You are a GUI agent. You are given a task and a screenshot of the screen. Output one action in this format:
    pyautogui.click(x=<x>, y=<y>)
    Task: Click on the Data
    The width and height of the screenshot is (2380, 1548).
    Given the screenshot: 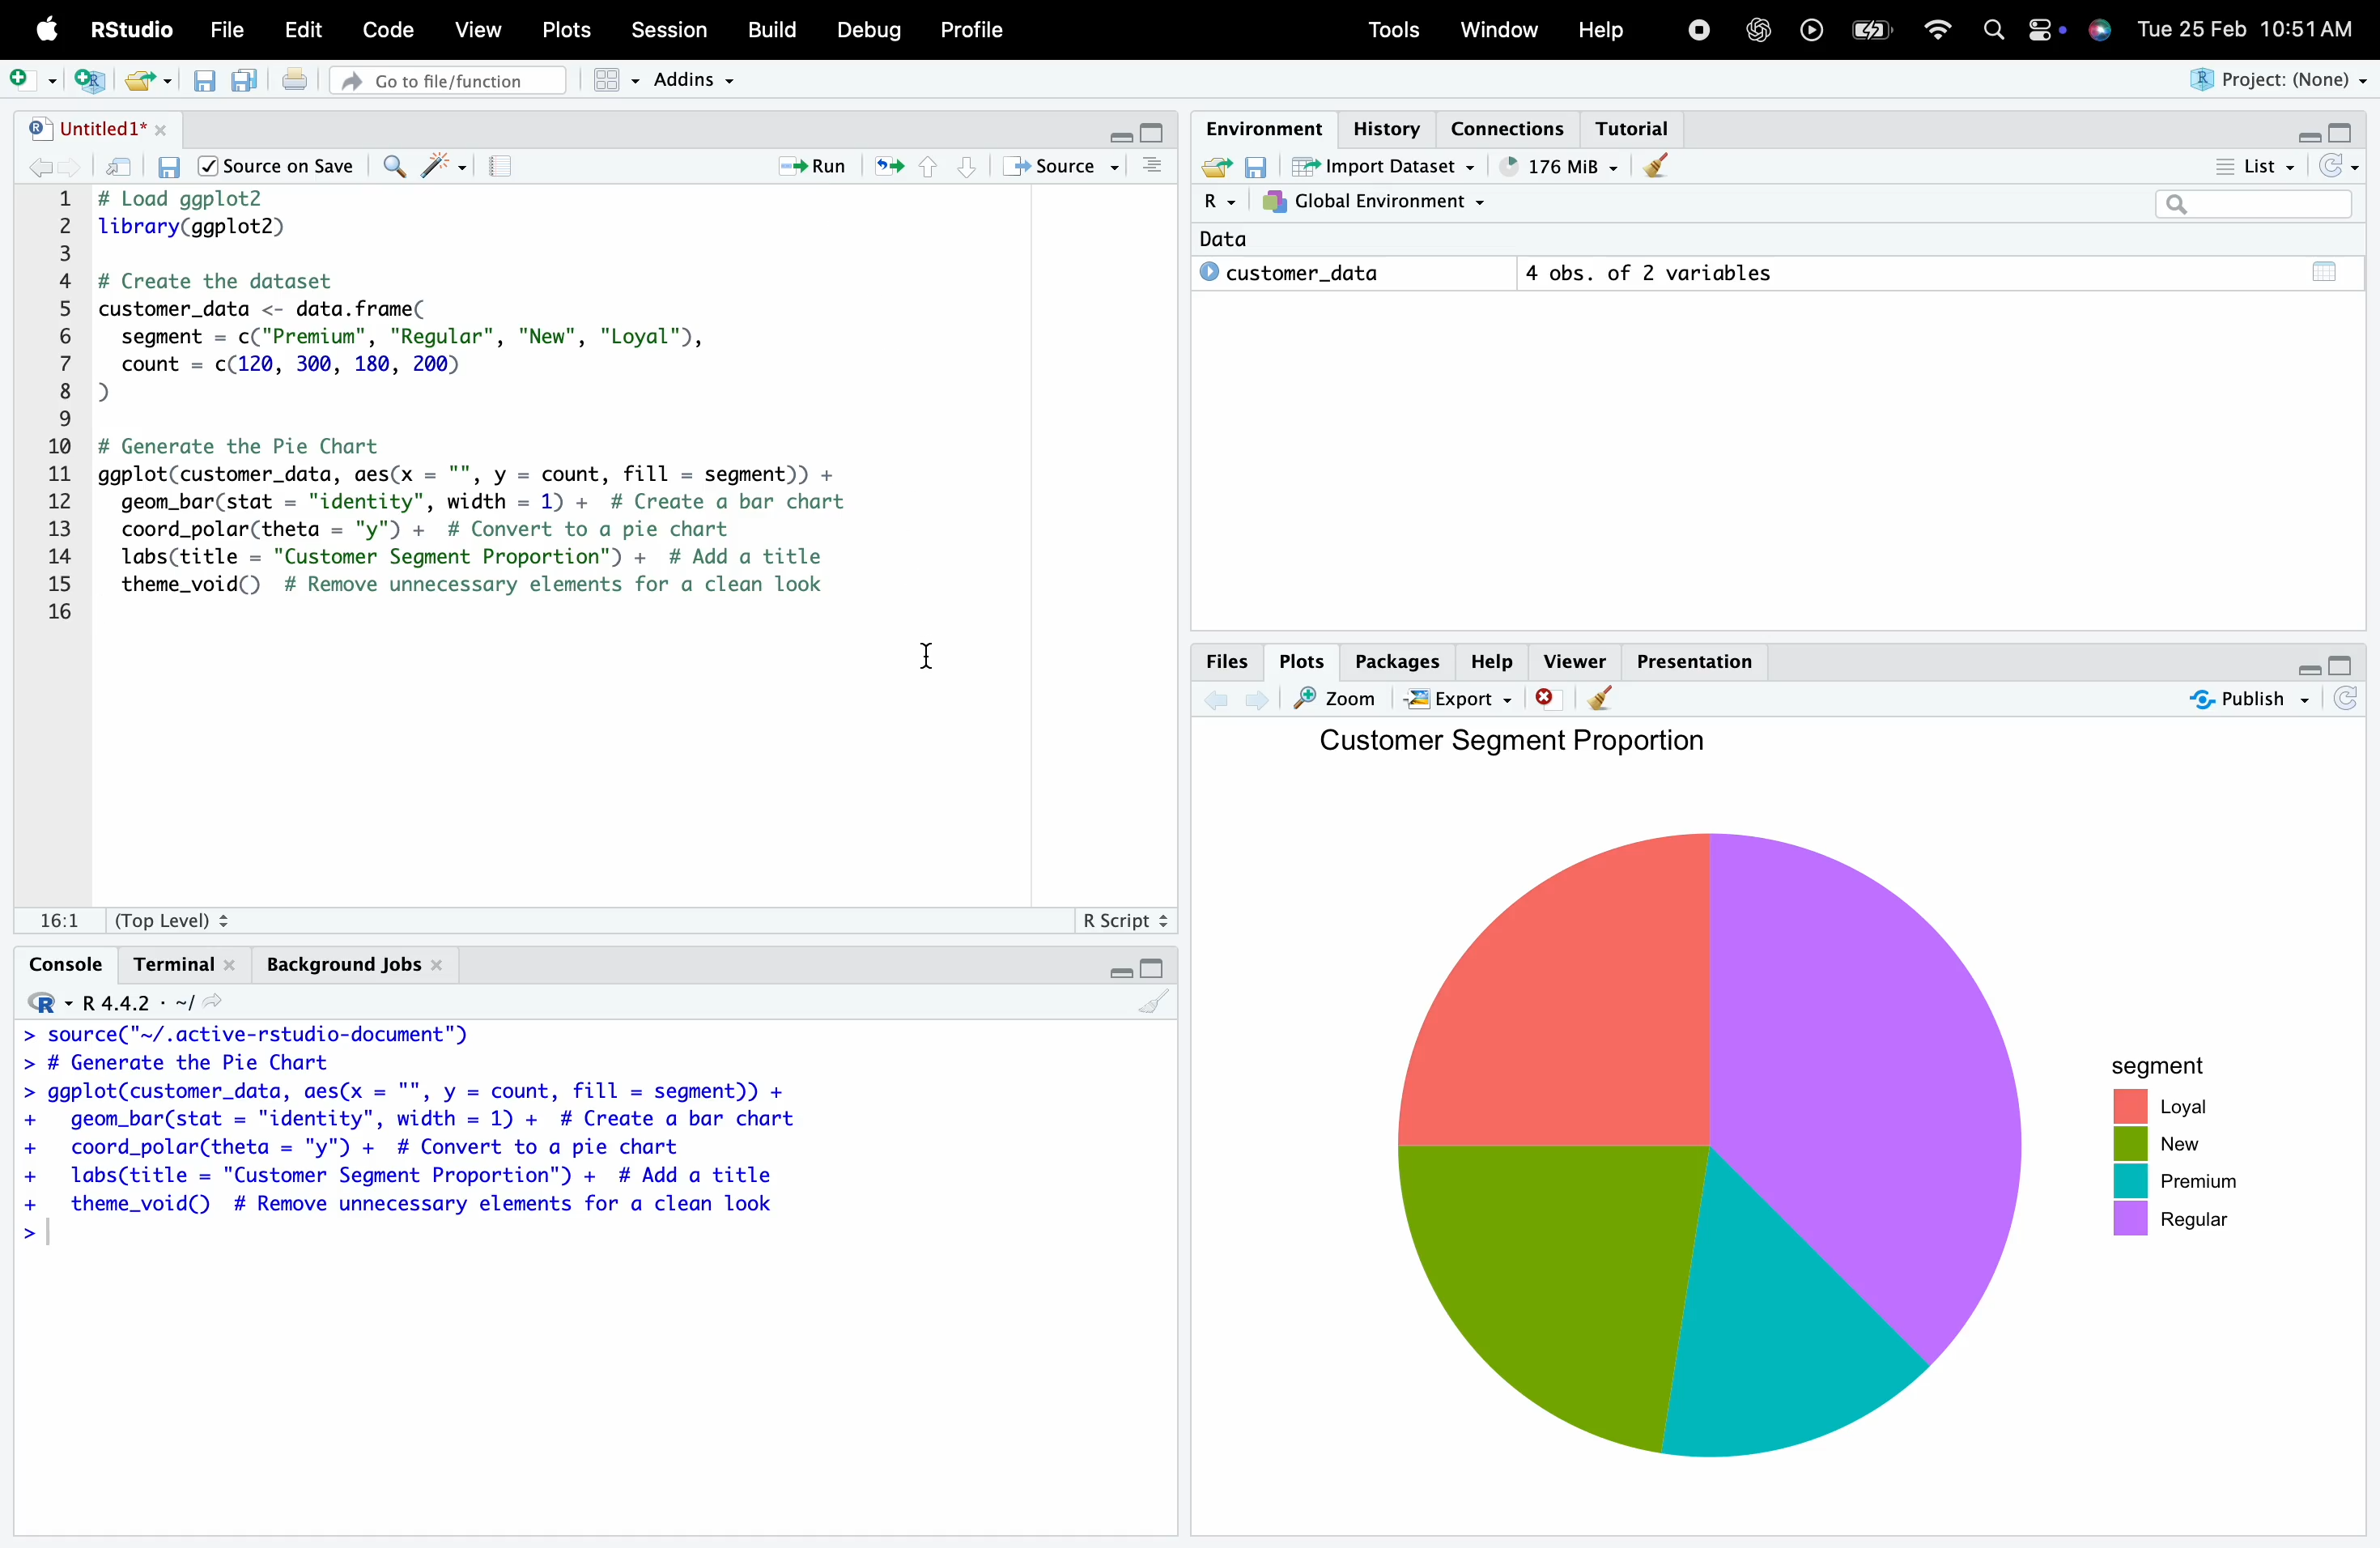 What is the action you would take?
    pyautogui.click(x=1214, y=239)
    